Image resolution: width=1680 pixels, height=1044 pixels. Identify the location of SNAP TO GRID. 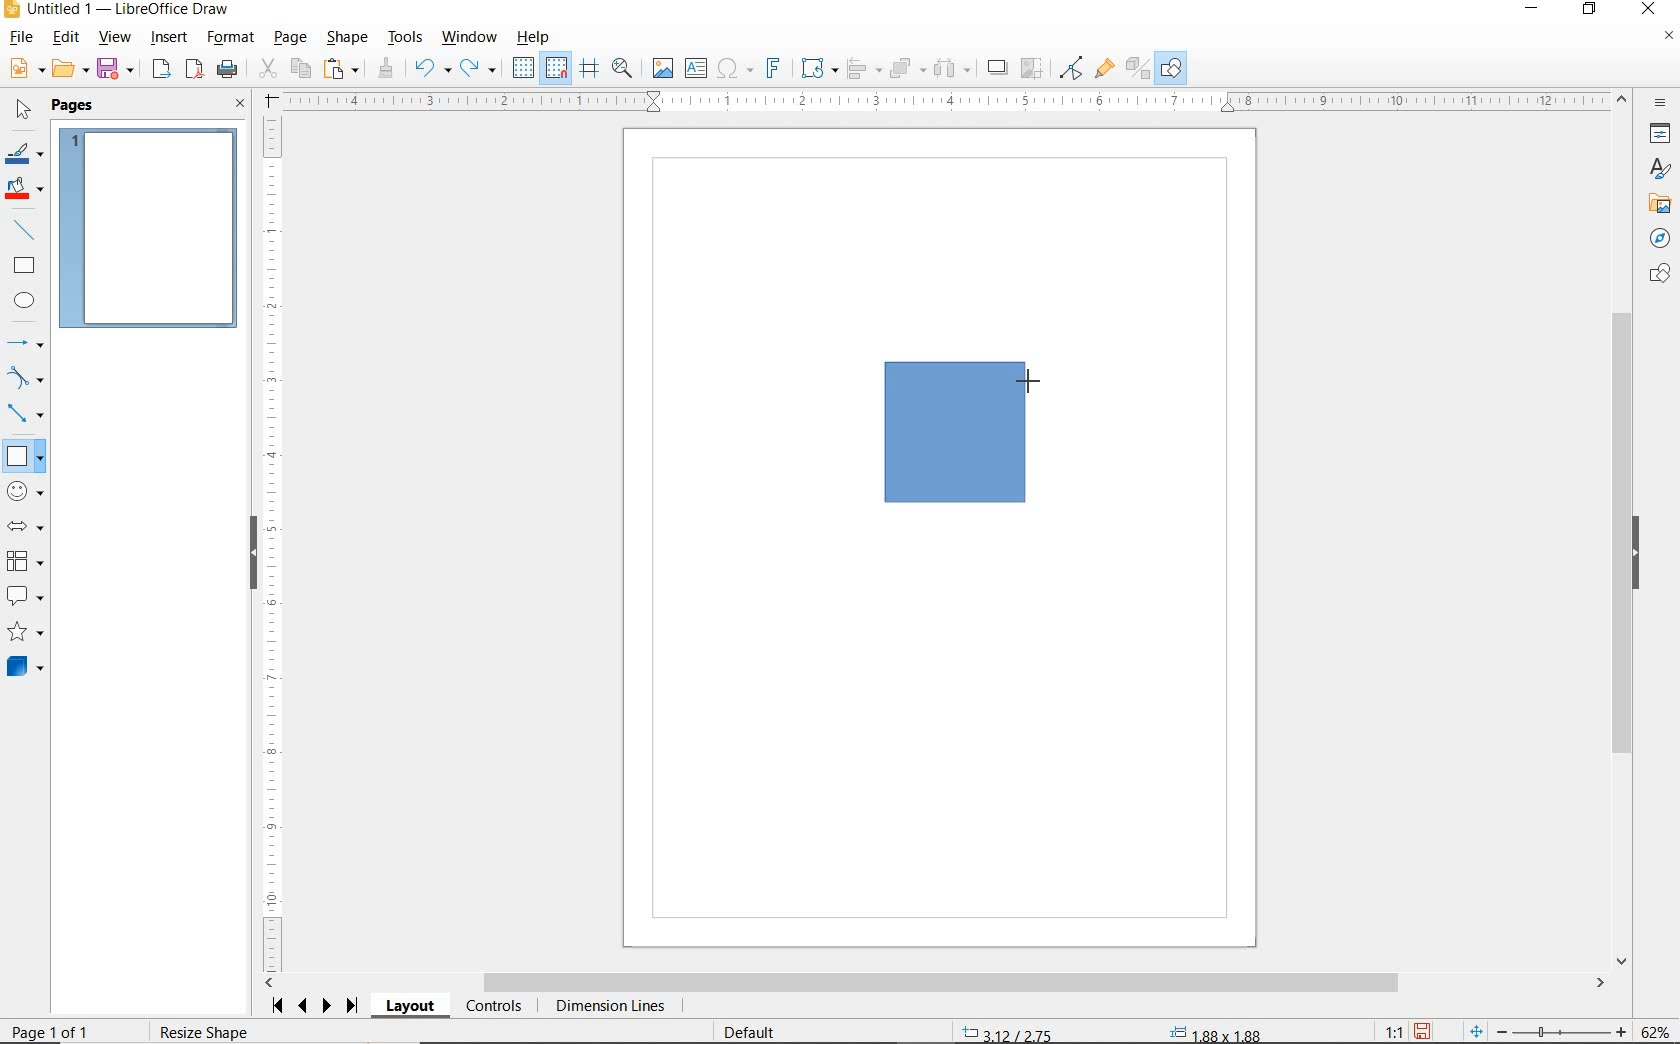
(557, 68).